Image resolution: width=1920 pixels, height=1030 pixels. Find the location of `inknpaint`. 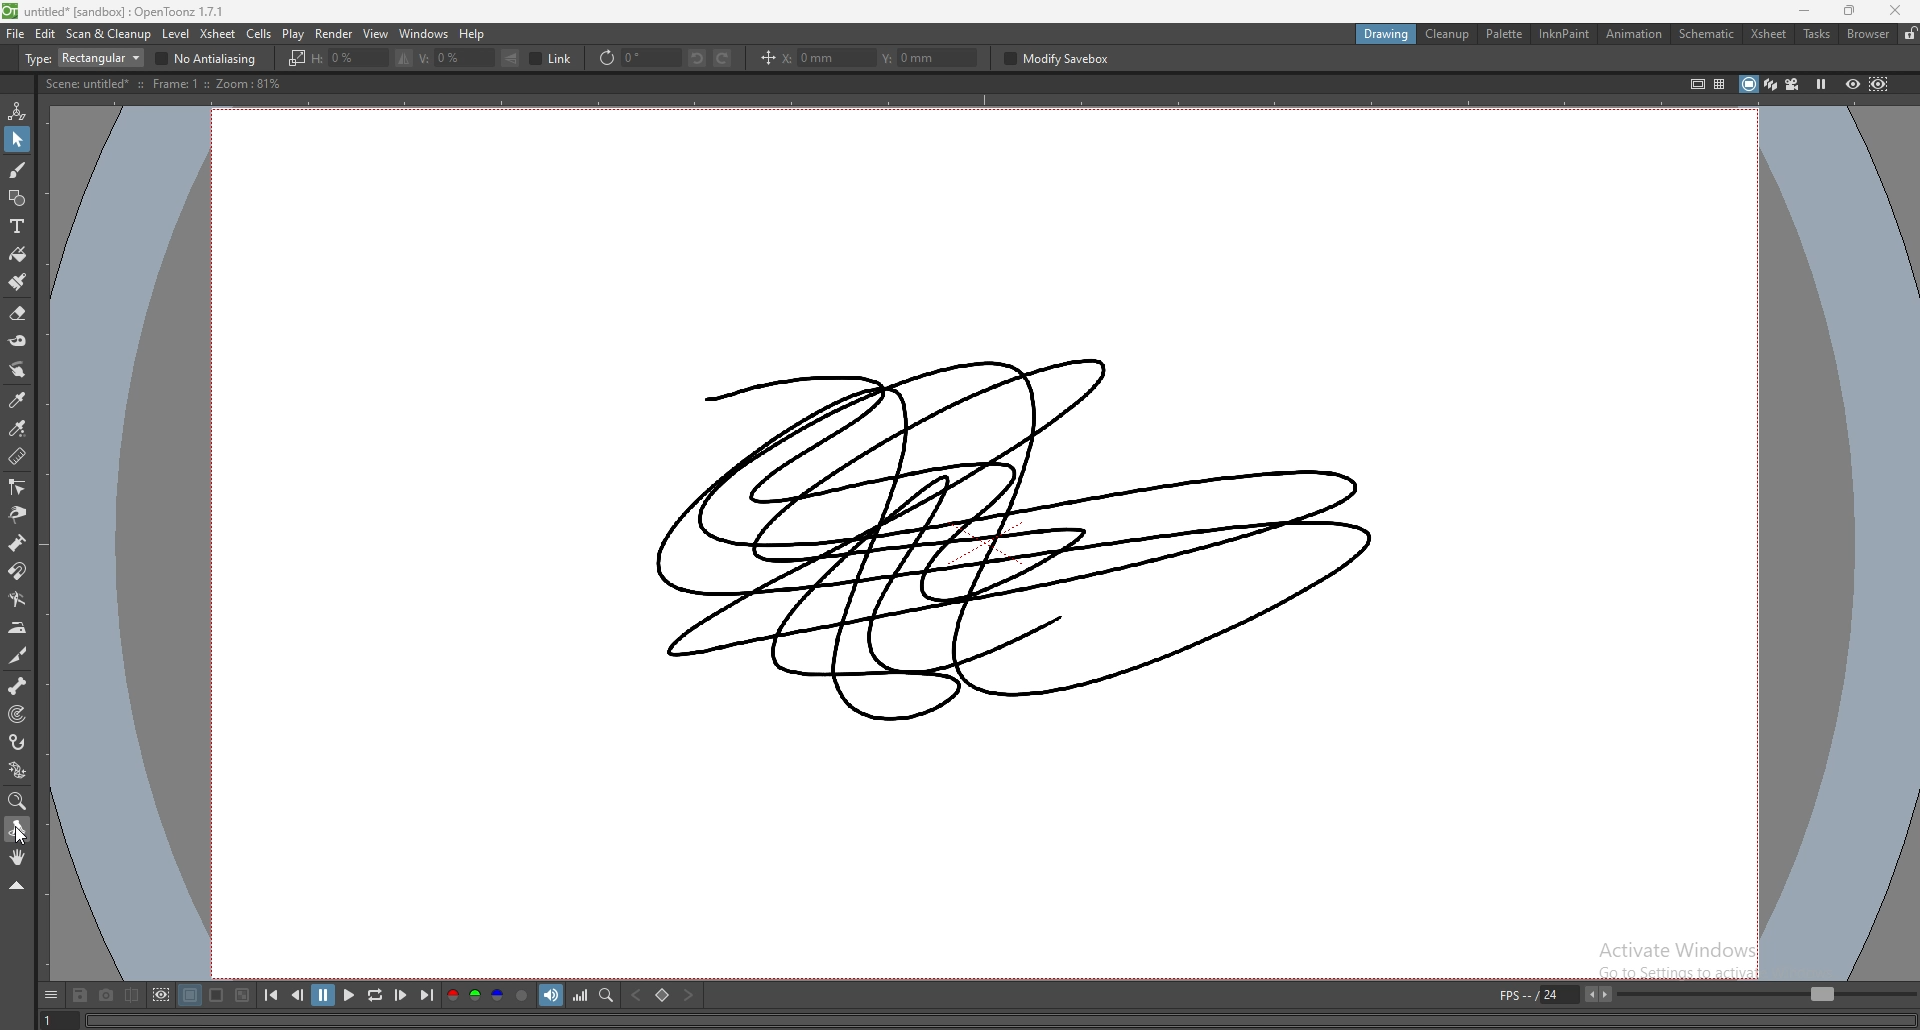

inknpaint is located at coordinates (1569, 33).